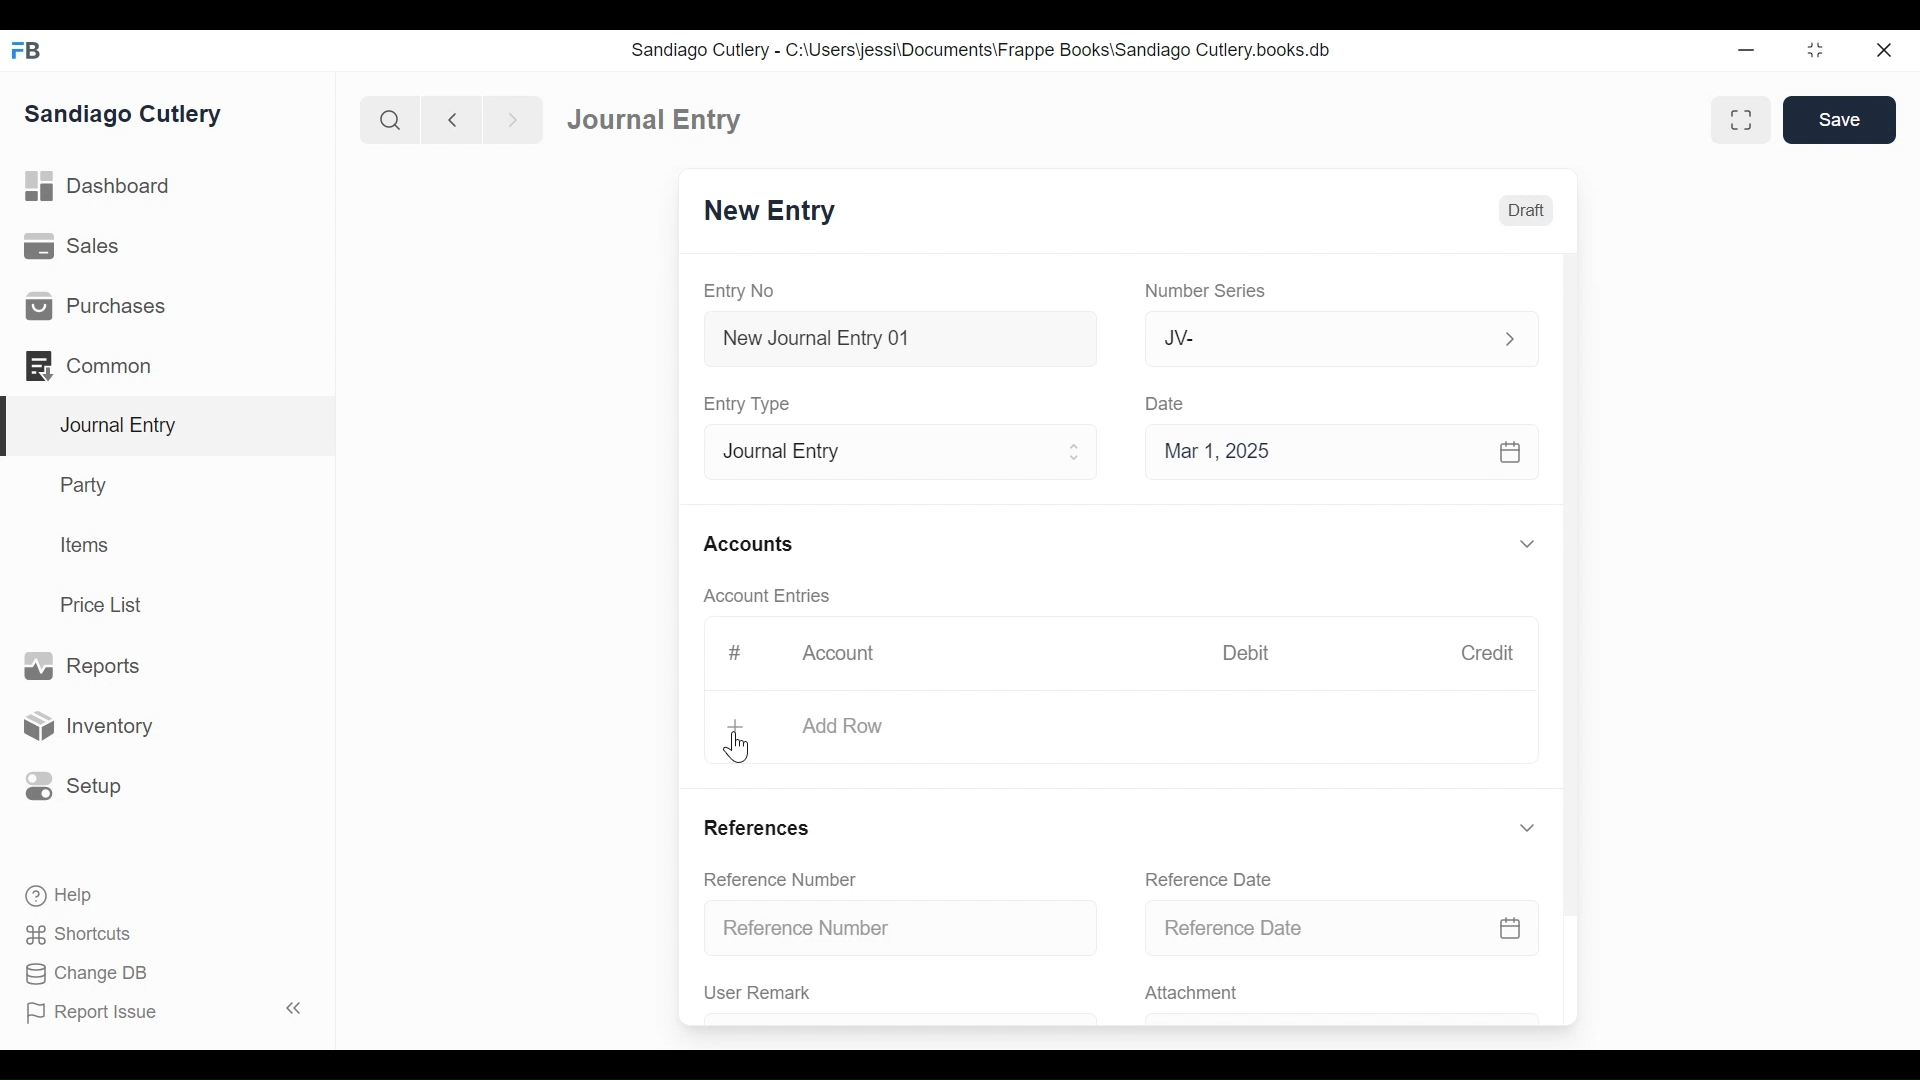 The image size is (1920, 1080). I want to click on Sandiago Cutlery, so click(134, 116).